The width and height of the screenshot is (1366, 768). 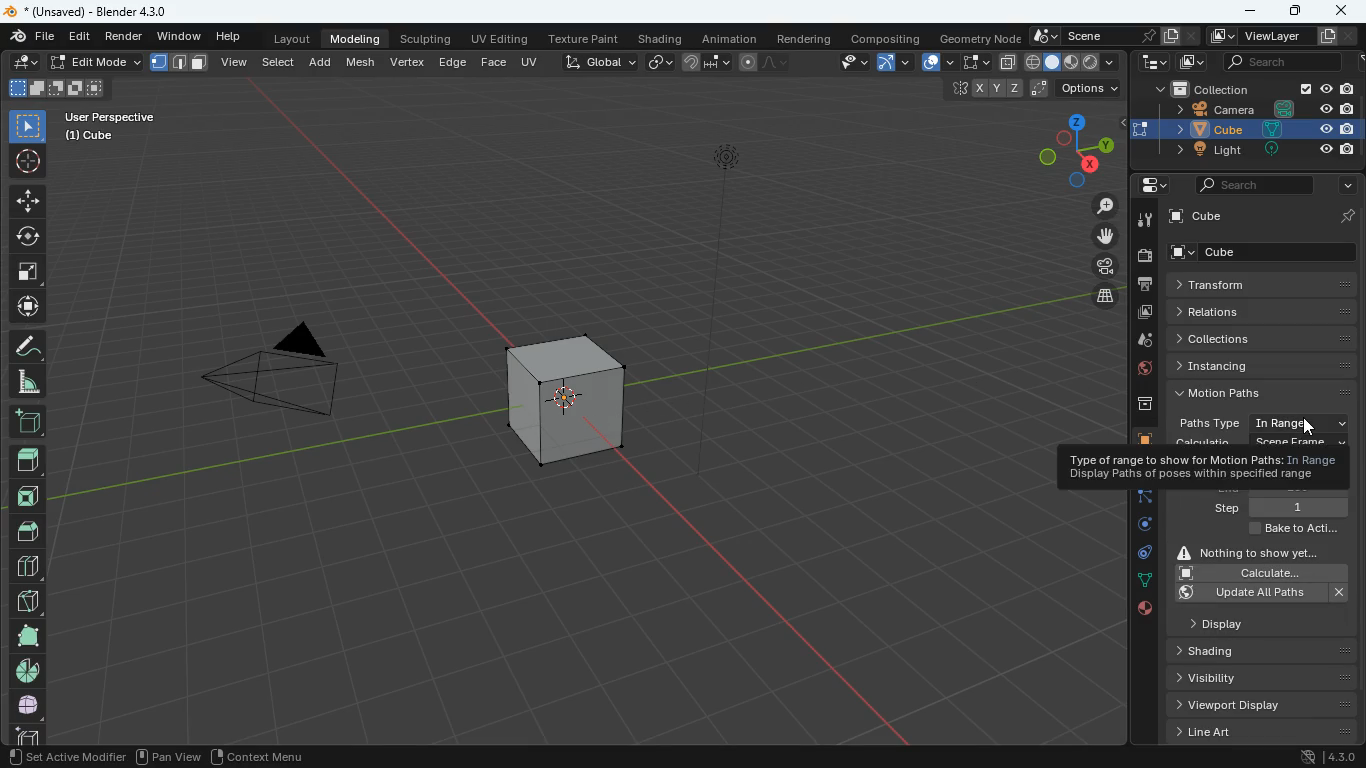 I want to click on image, so click(x=1142, y=313).